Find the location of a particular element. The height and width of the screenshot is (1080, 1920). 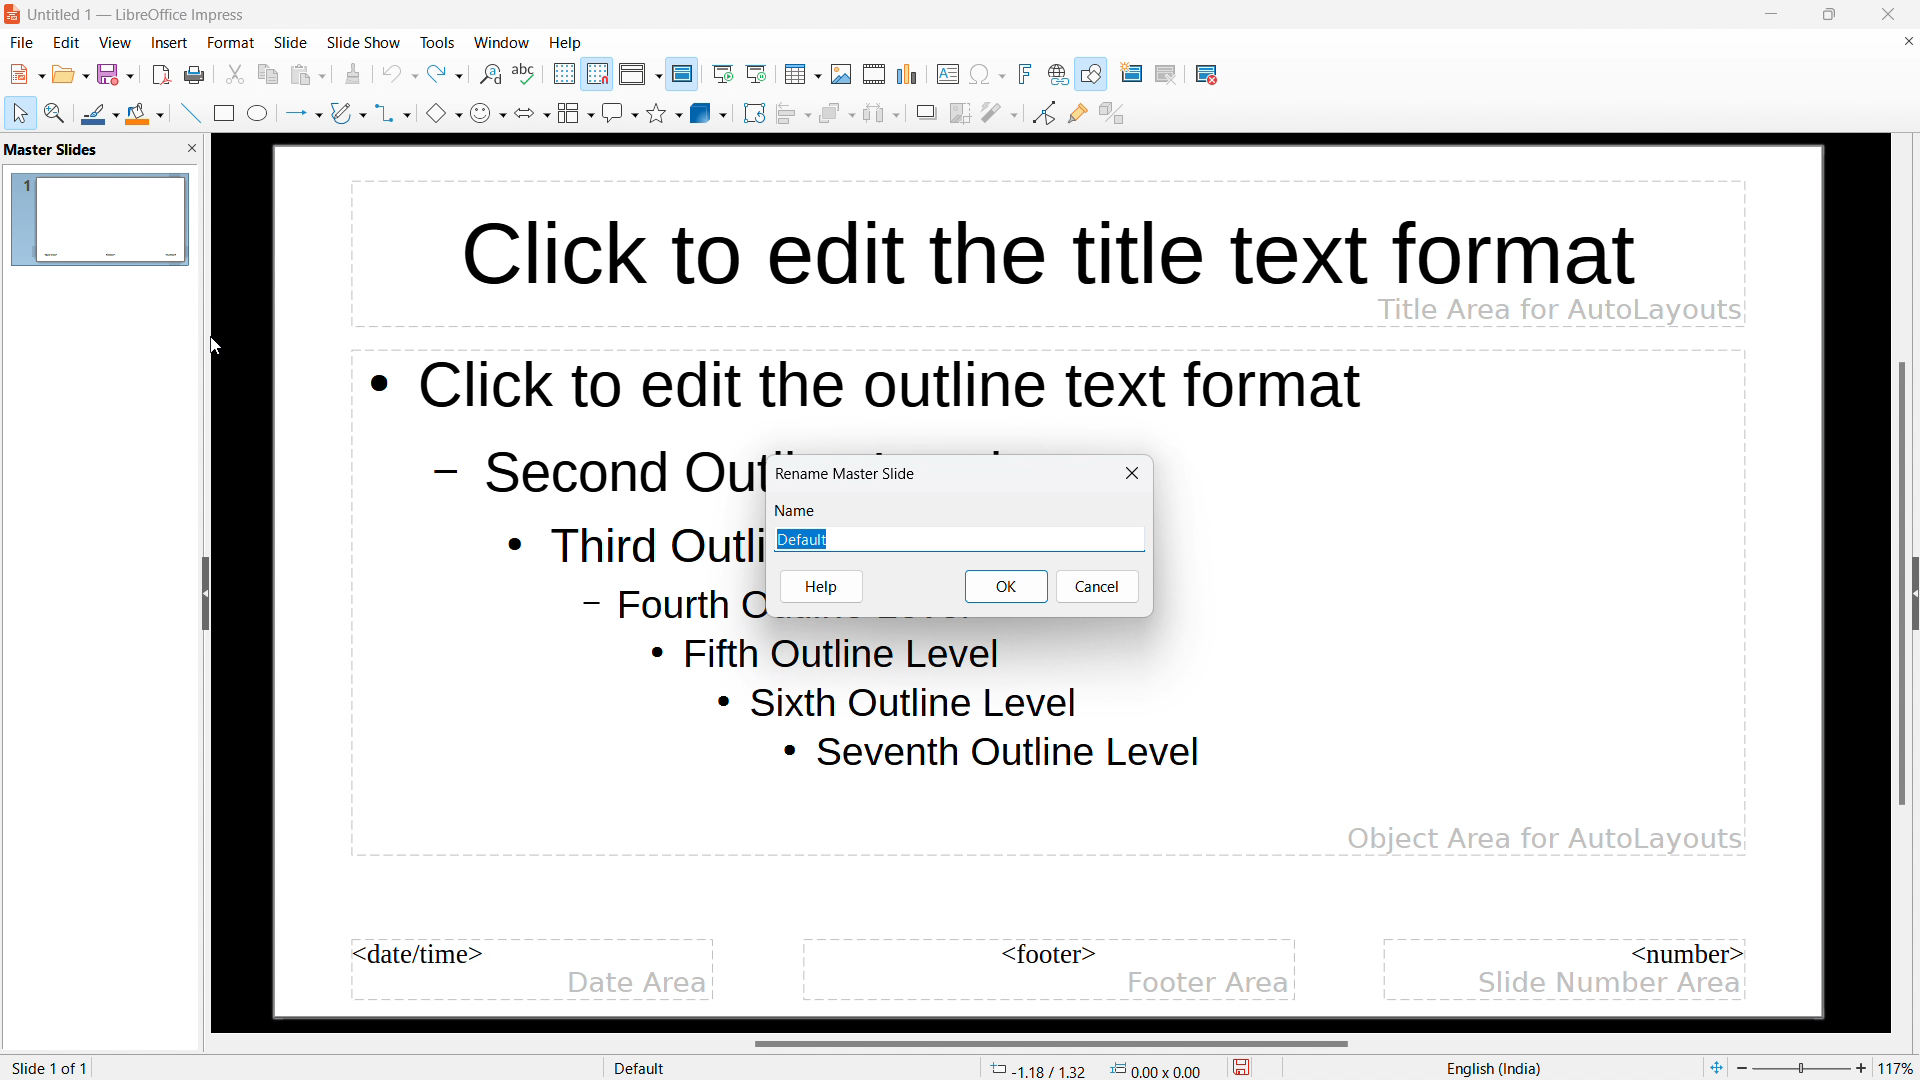

copy is located at coordinates (268, 75).